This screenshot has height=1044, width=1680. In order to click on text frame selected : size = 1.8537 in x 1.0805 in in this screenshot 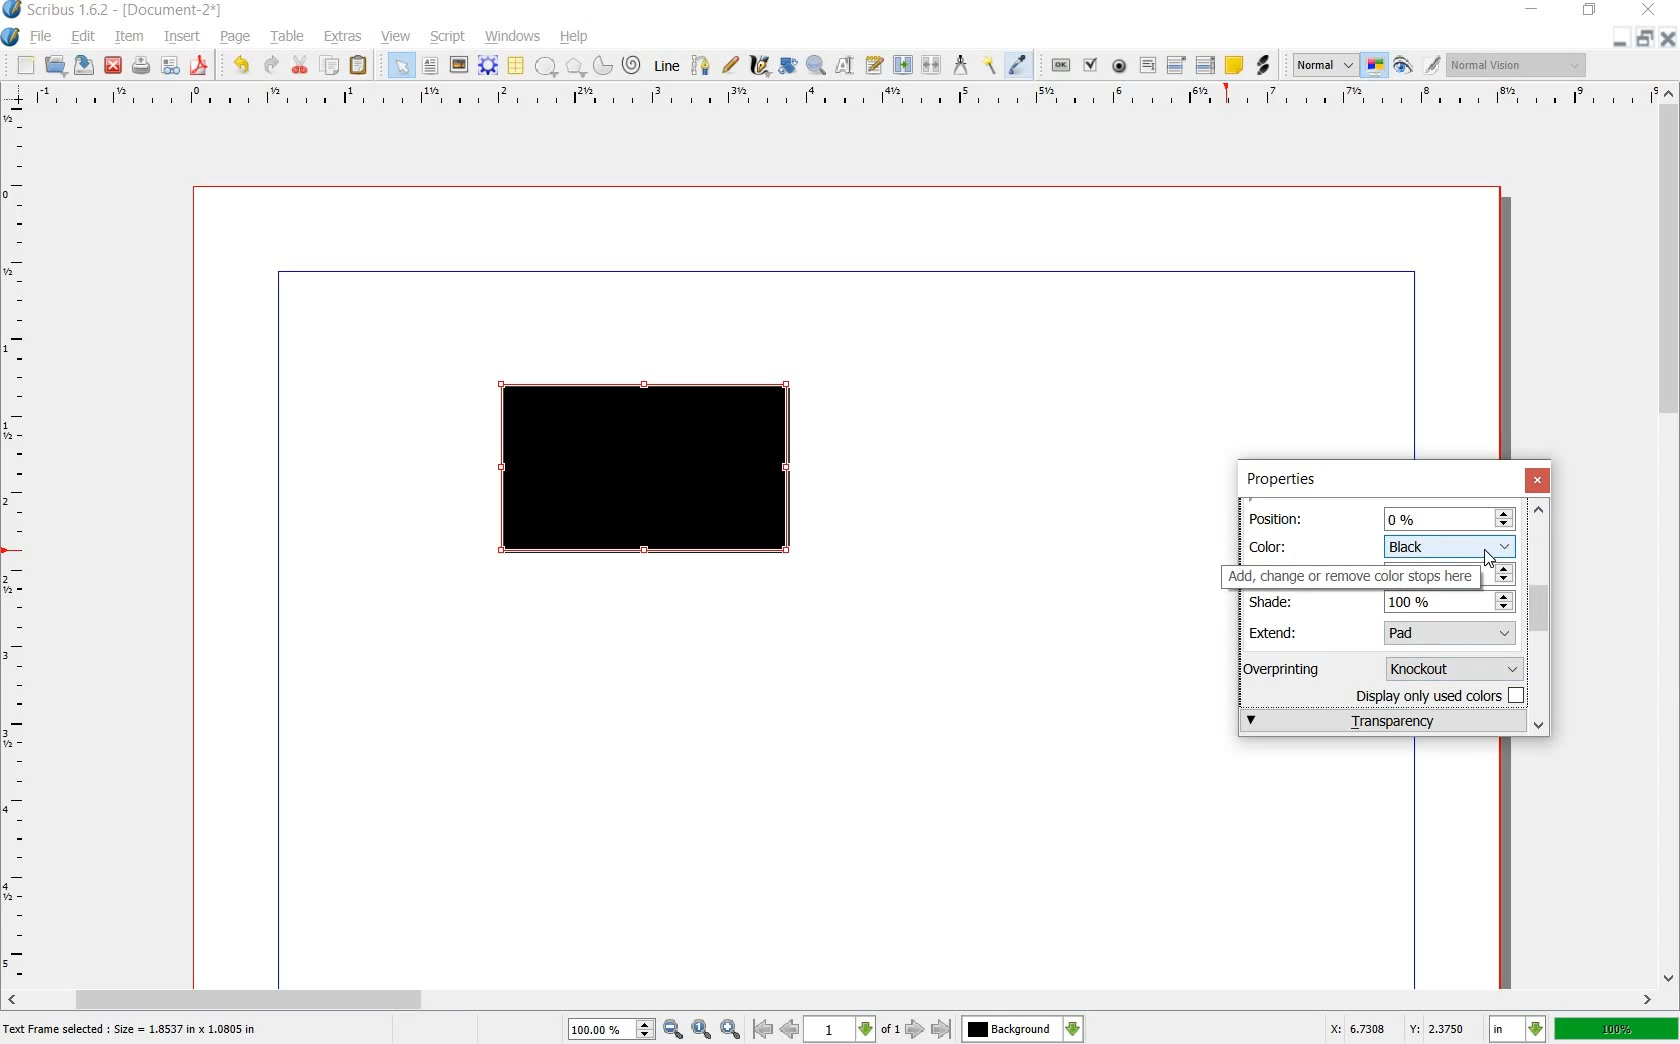, I will do `click(134, 1031)`.